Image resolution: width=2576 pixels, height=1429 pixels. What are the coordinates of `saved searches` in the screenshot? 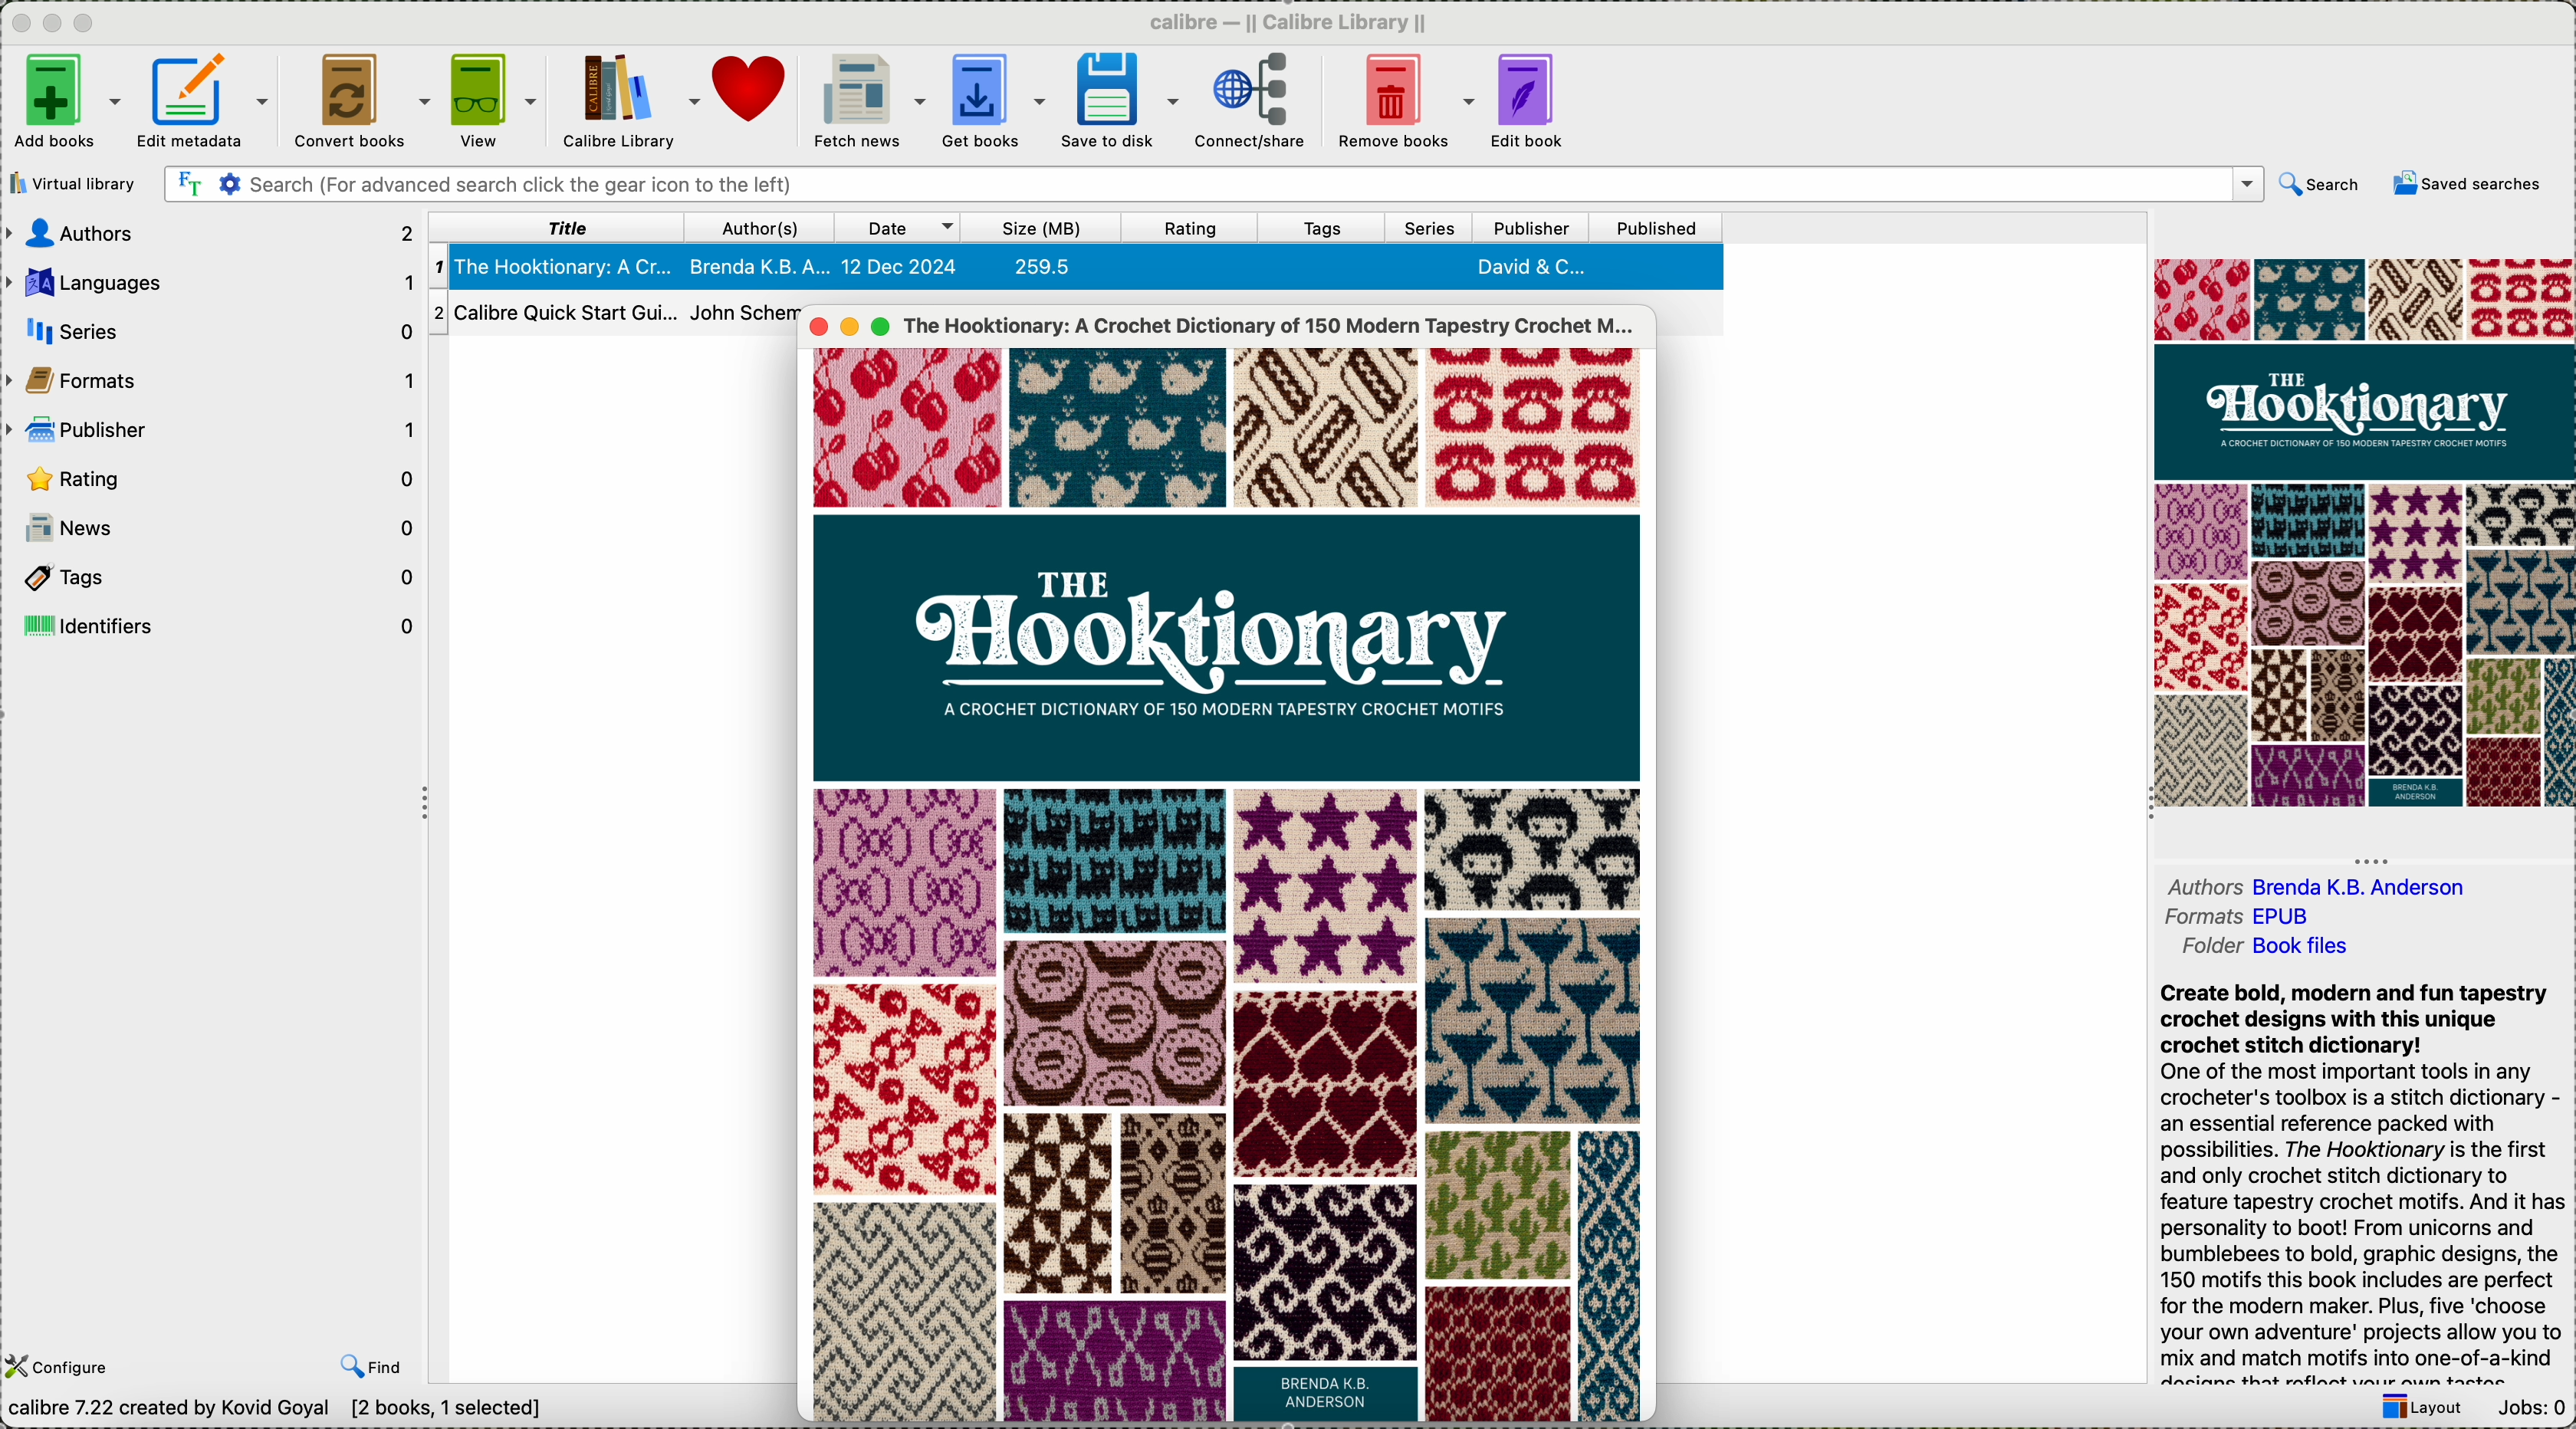 It's located at (2466, 183).